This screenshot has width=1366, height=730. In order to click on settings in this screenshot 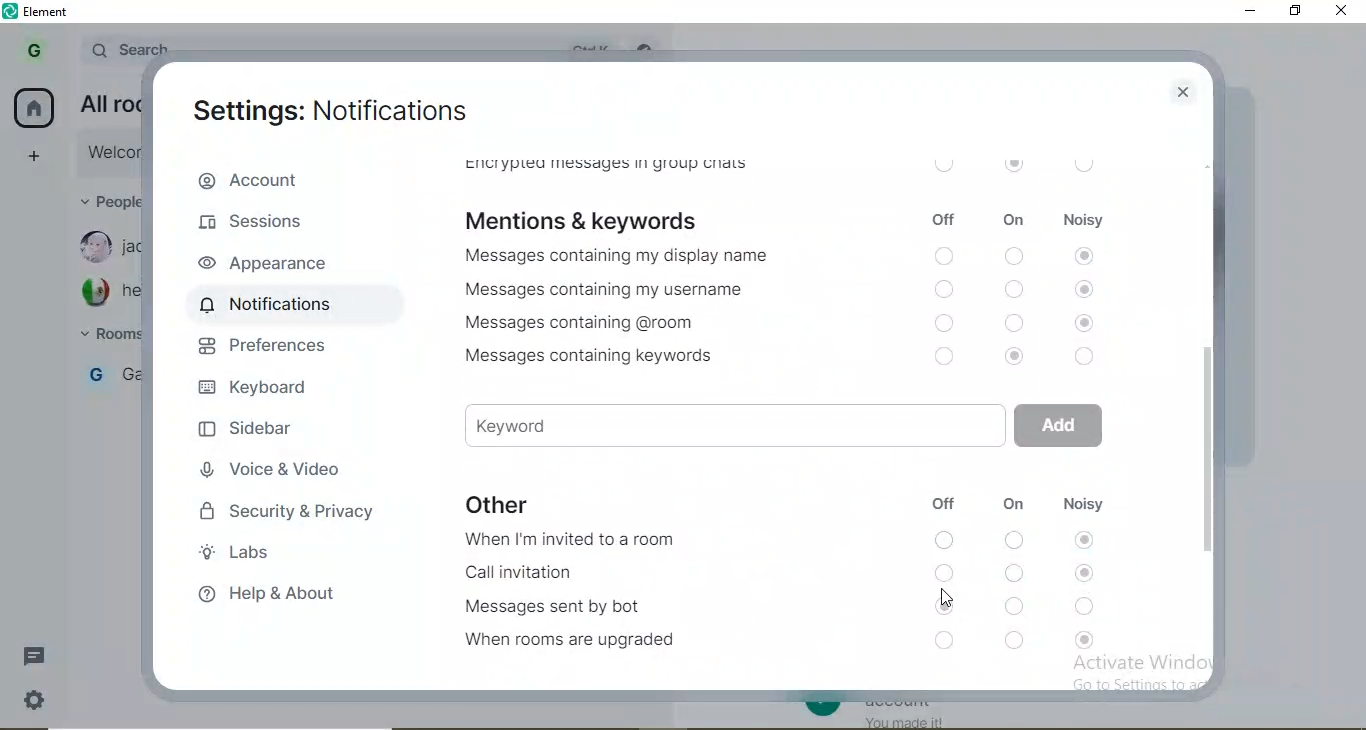, I will do `click(333, 110)`.